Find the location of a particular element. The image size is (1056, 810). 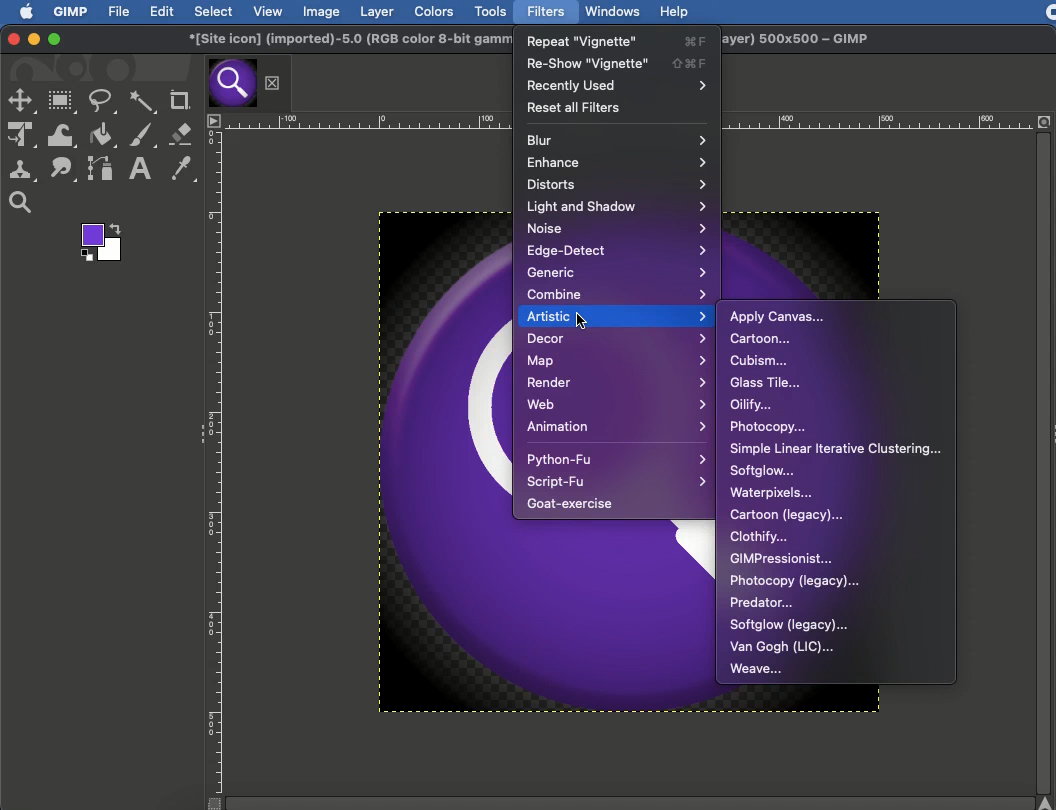

Edit is located at coordinates (163, 12).